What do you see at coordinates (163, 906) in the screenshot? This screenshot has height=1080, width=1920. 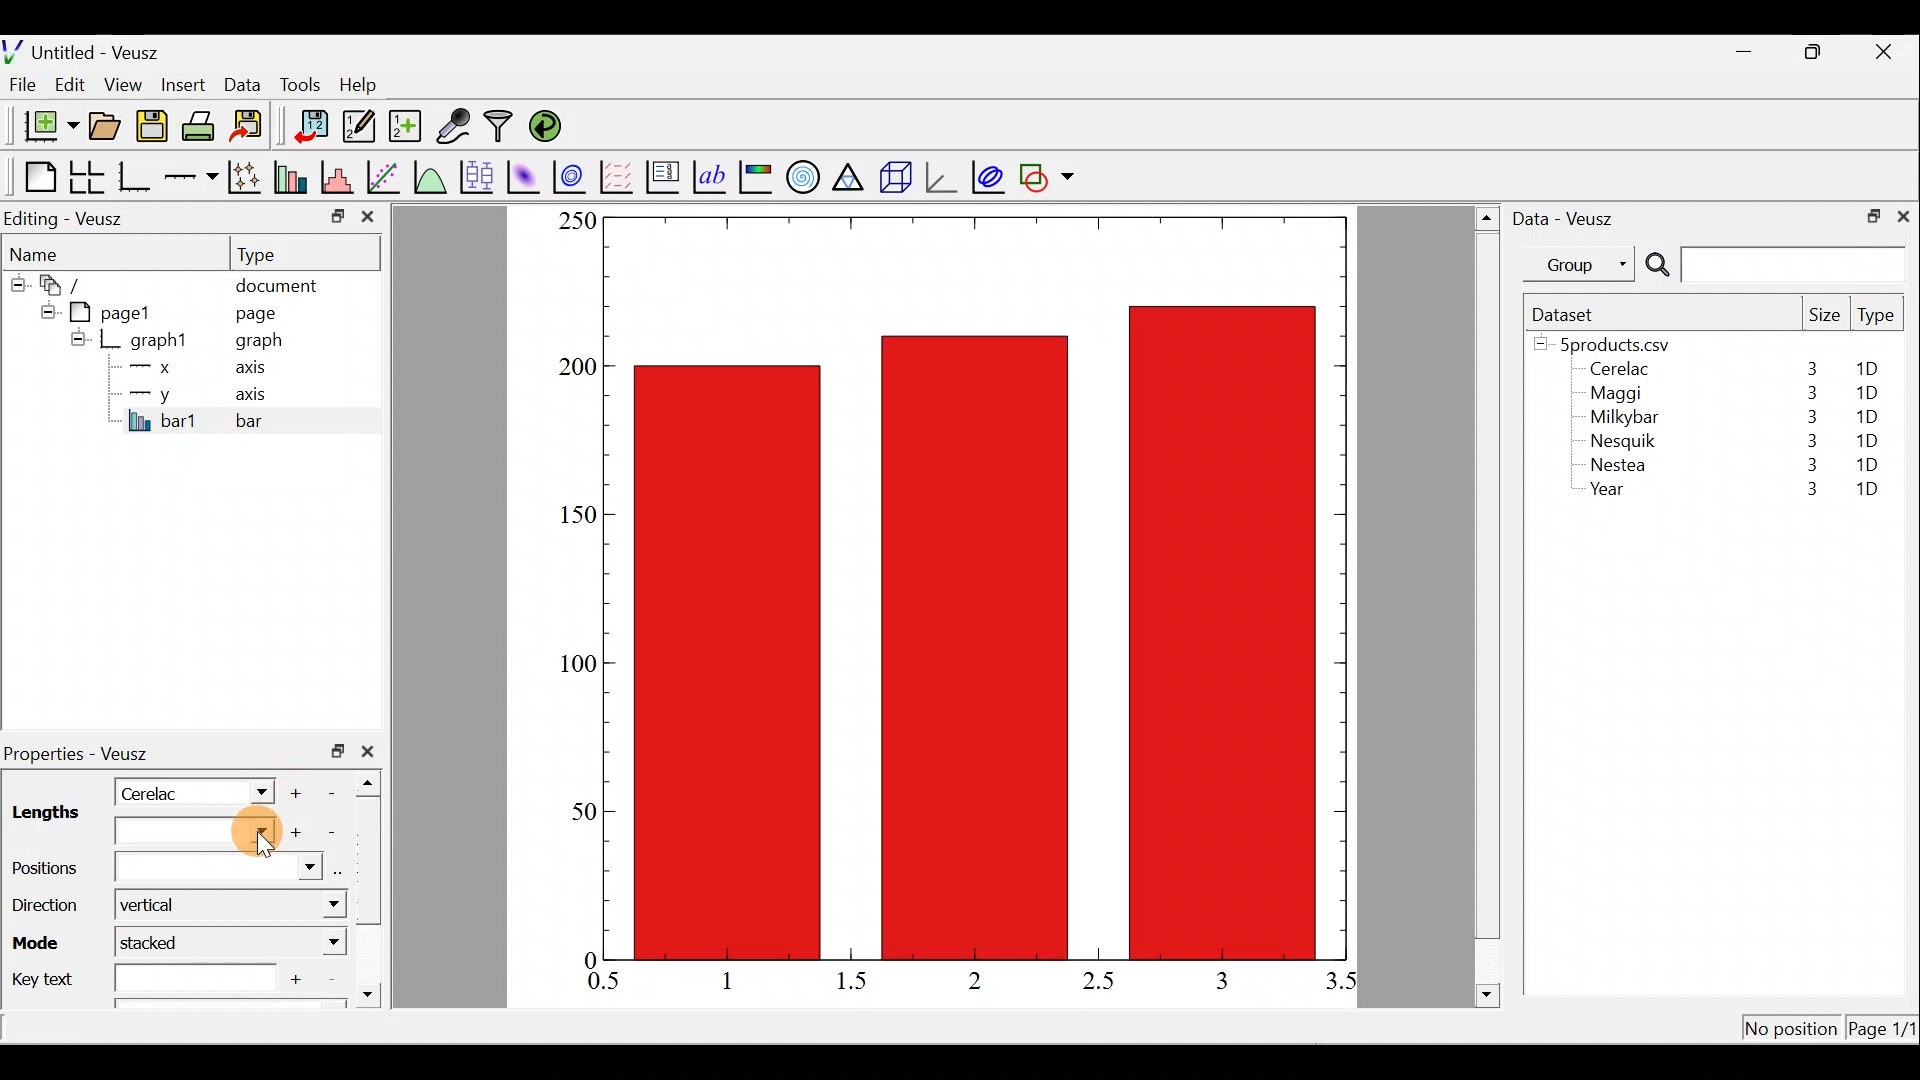 I see `Vertical` at bounding box center [163, 906].